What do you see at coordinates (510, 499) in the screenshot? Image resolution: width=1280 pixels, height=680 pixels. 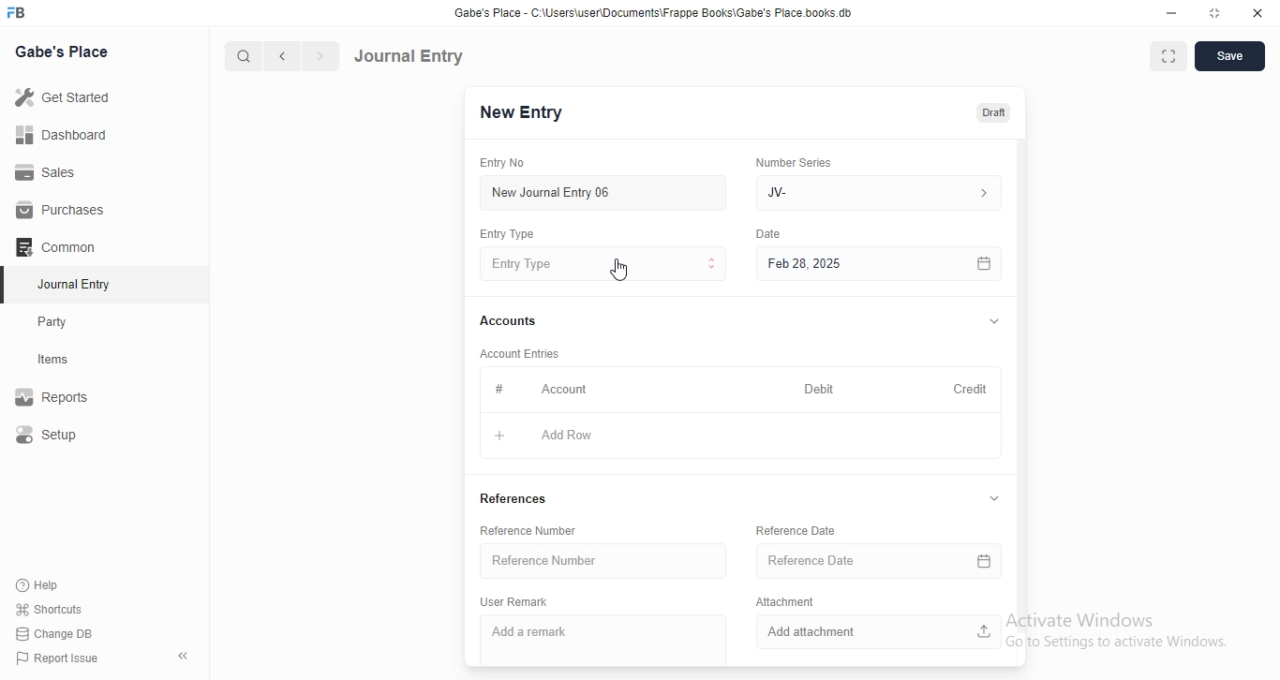 I see `References` at bounding box center [510, 499].